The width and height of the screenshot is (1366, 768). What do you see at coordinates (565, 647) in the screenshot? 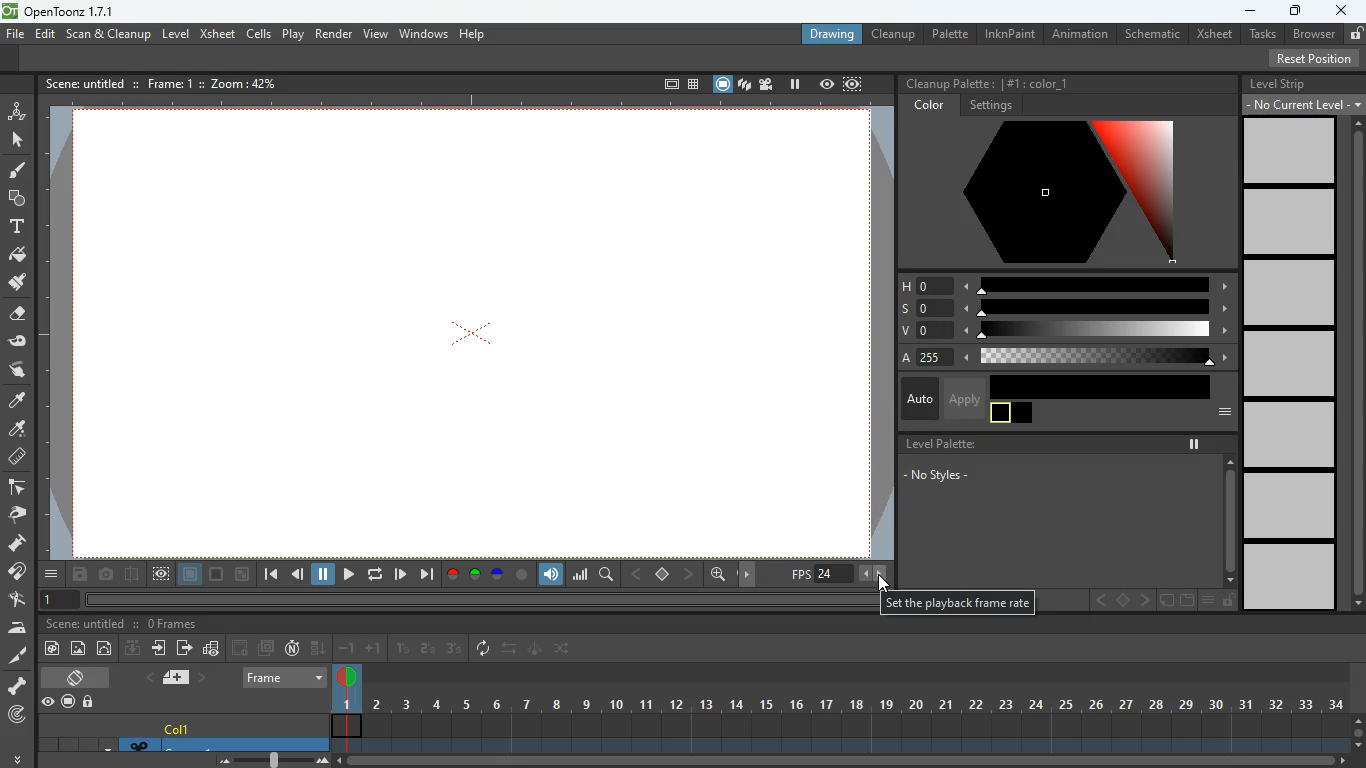
I see `switch` at bounding box center [565, 647].